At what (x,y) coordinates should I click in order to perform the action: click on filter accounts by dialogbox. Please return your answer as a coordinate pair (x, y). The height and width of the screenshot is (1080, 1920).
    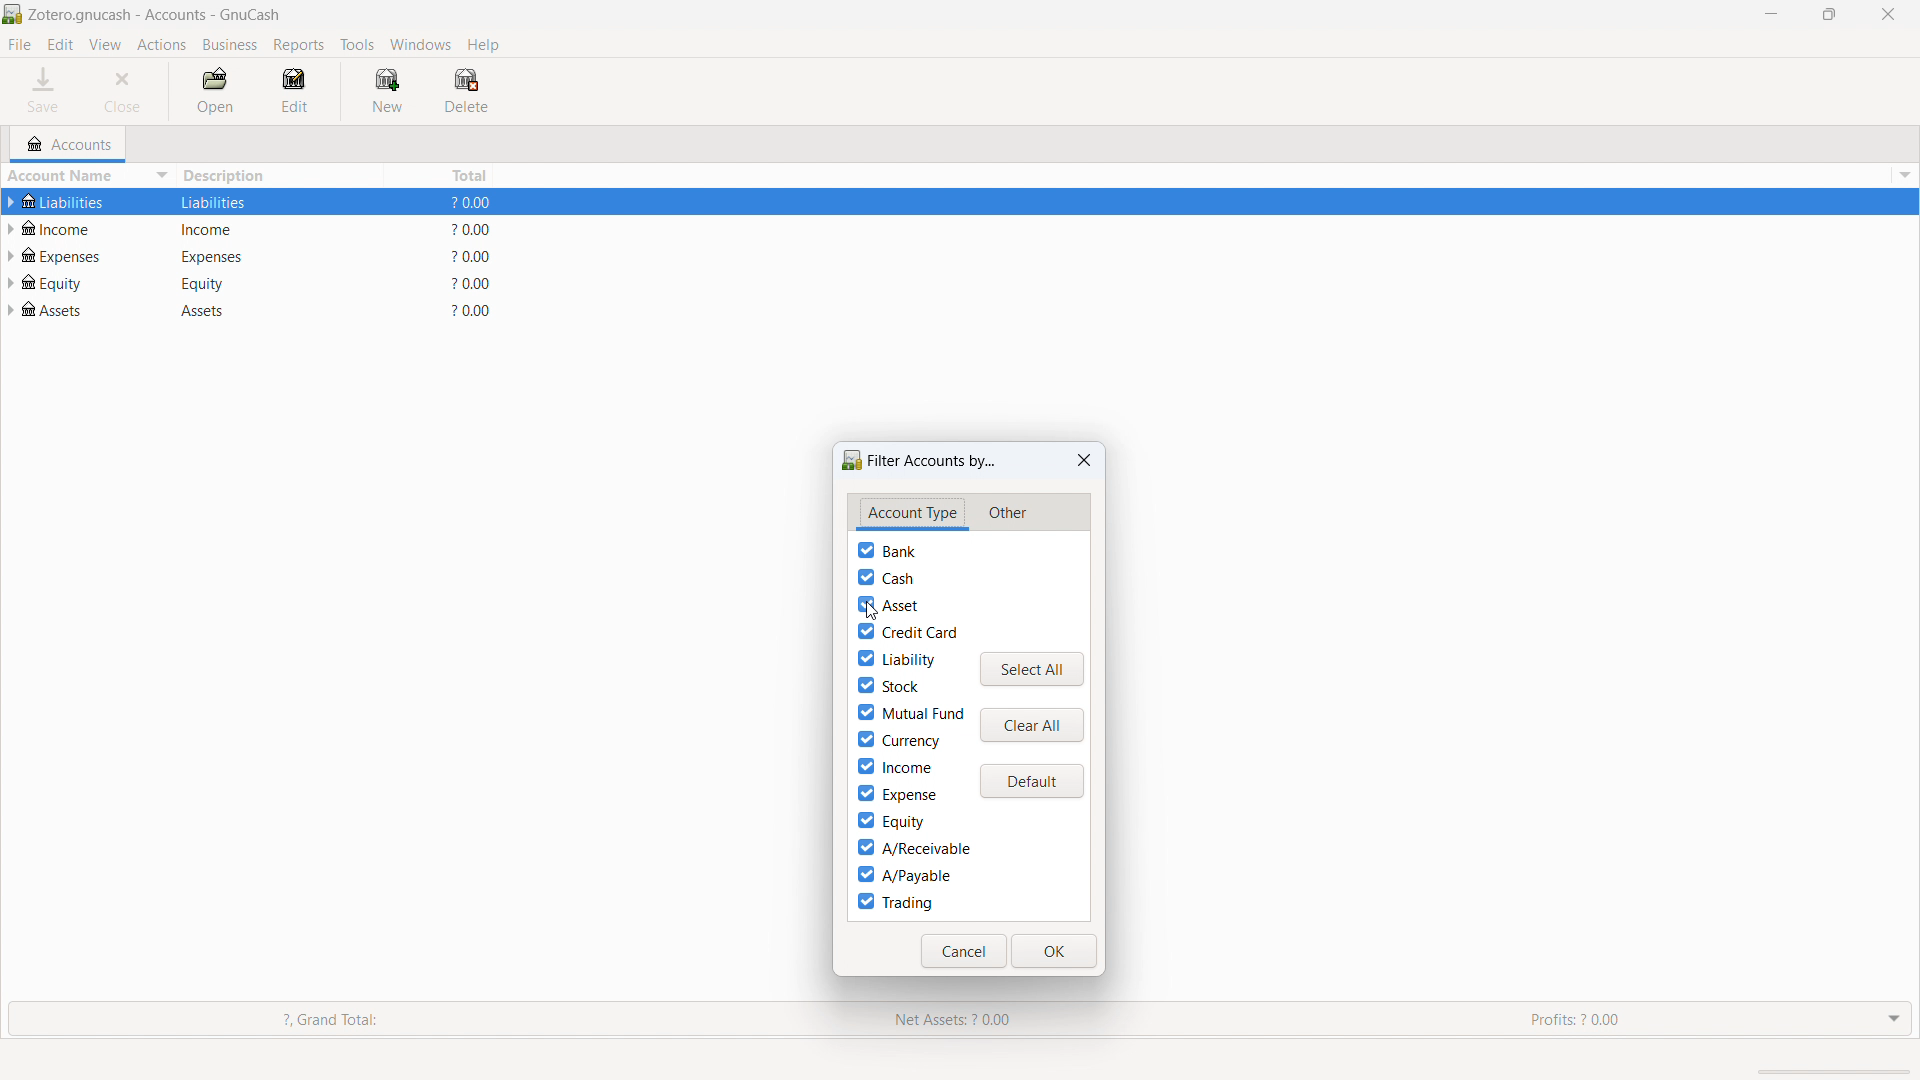
    Looking at the image, I should click on (919, 461).